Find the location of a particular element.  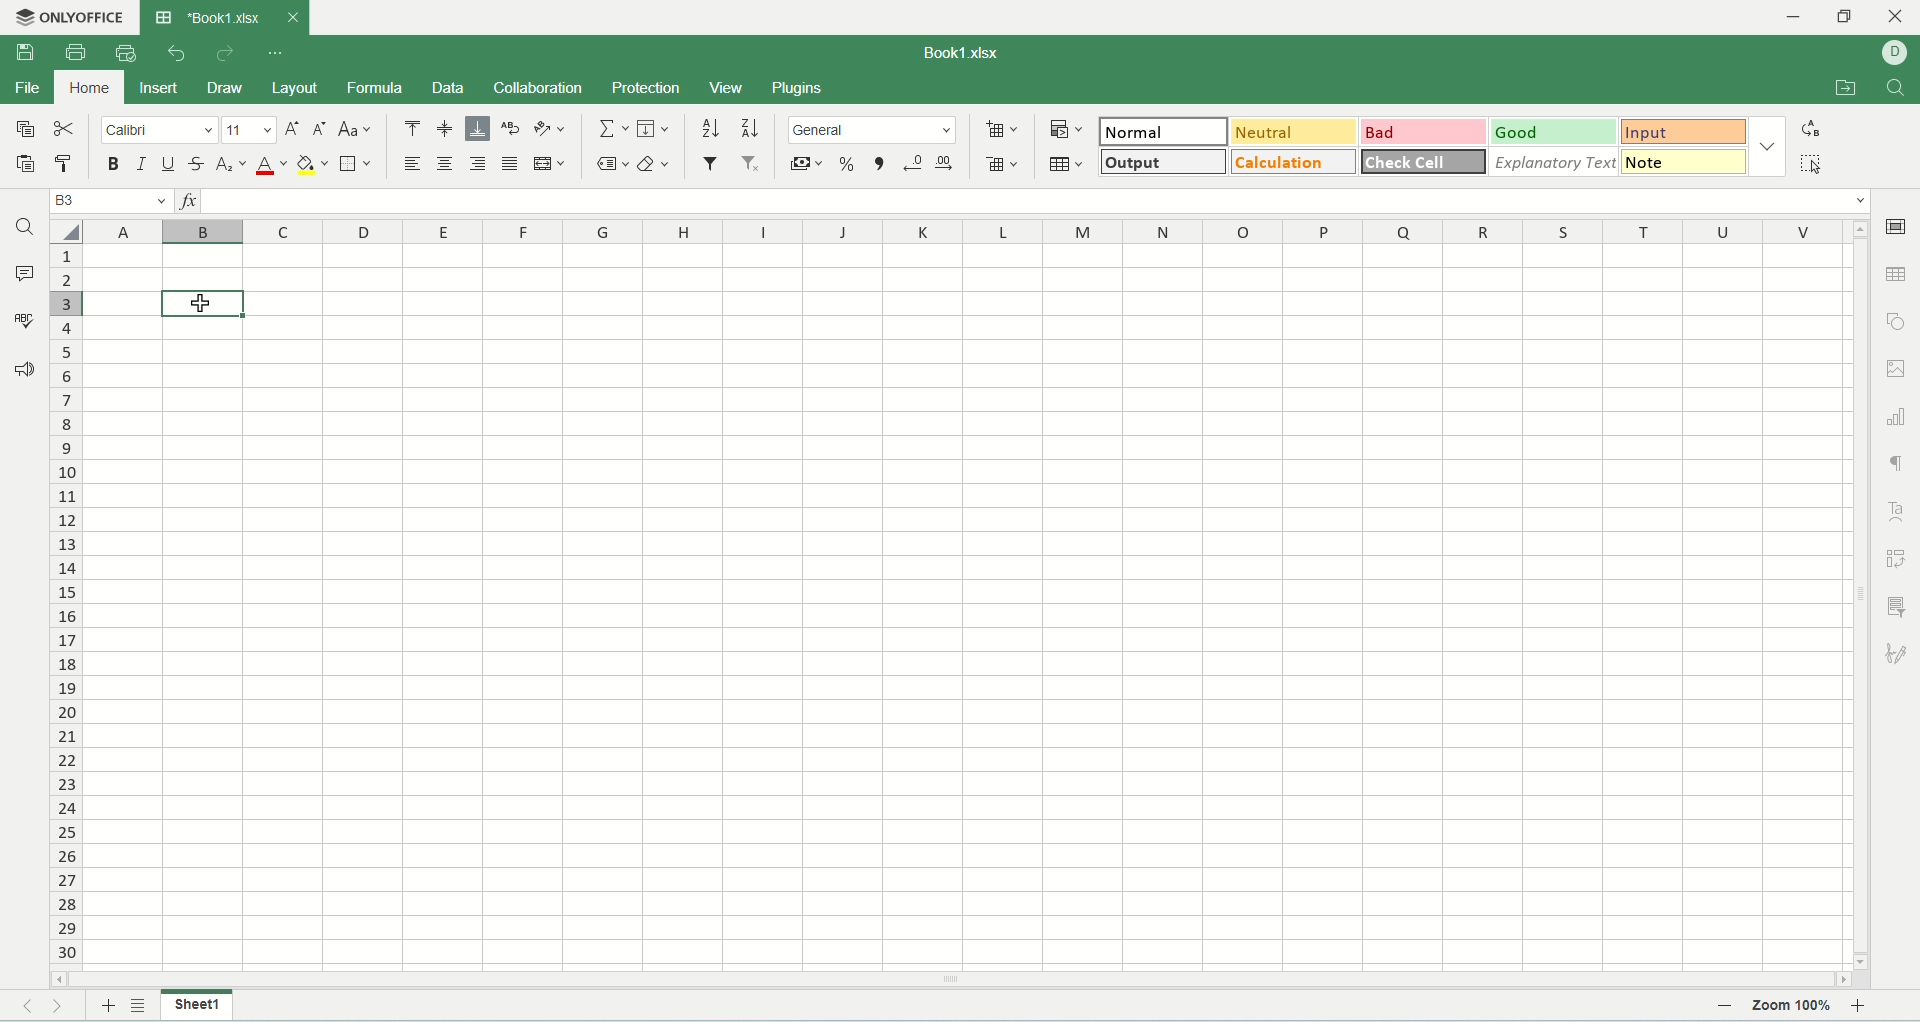

layout is located at coordinates (295, 90).